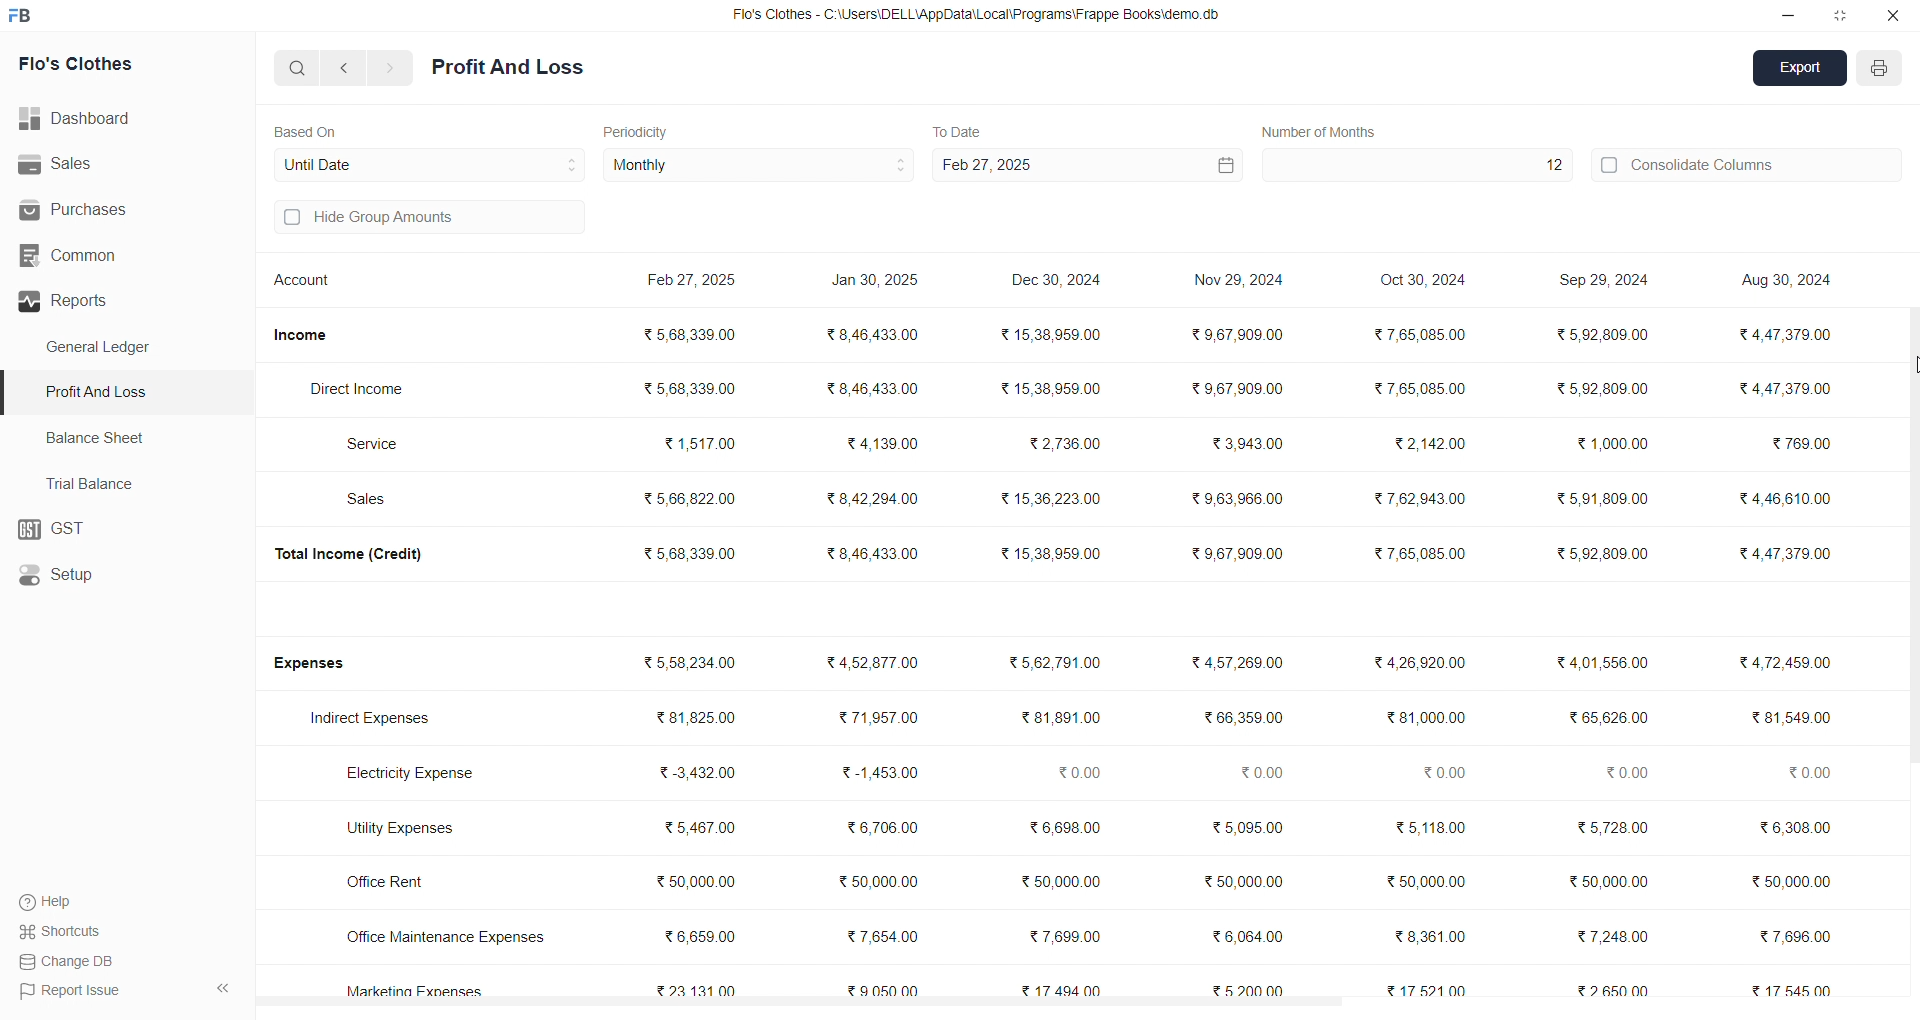 The height and width of the screenshot is (1020, 1920). I want to click on ₹568,339.00, so click(695, 336).